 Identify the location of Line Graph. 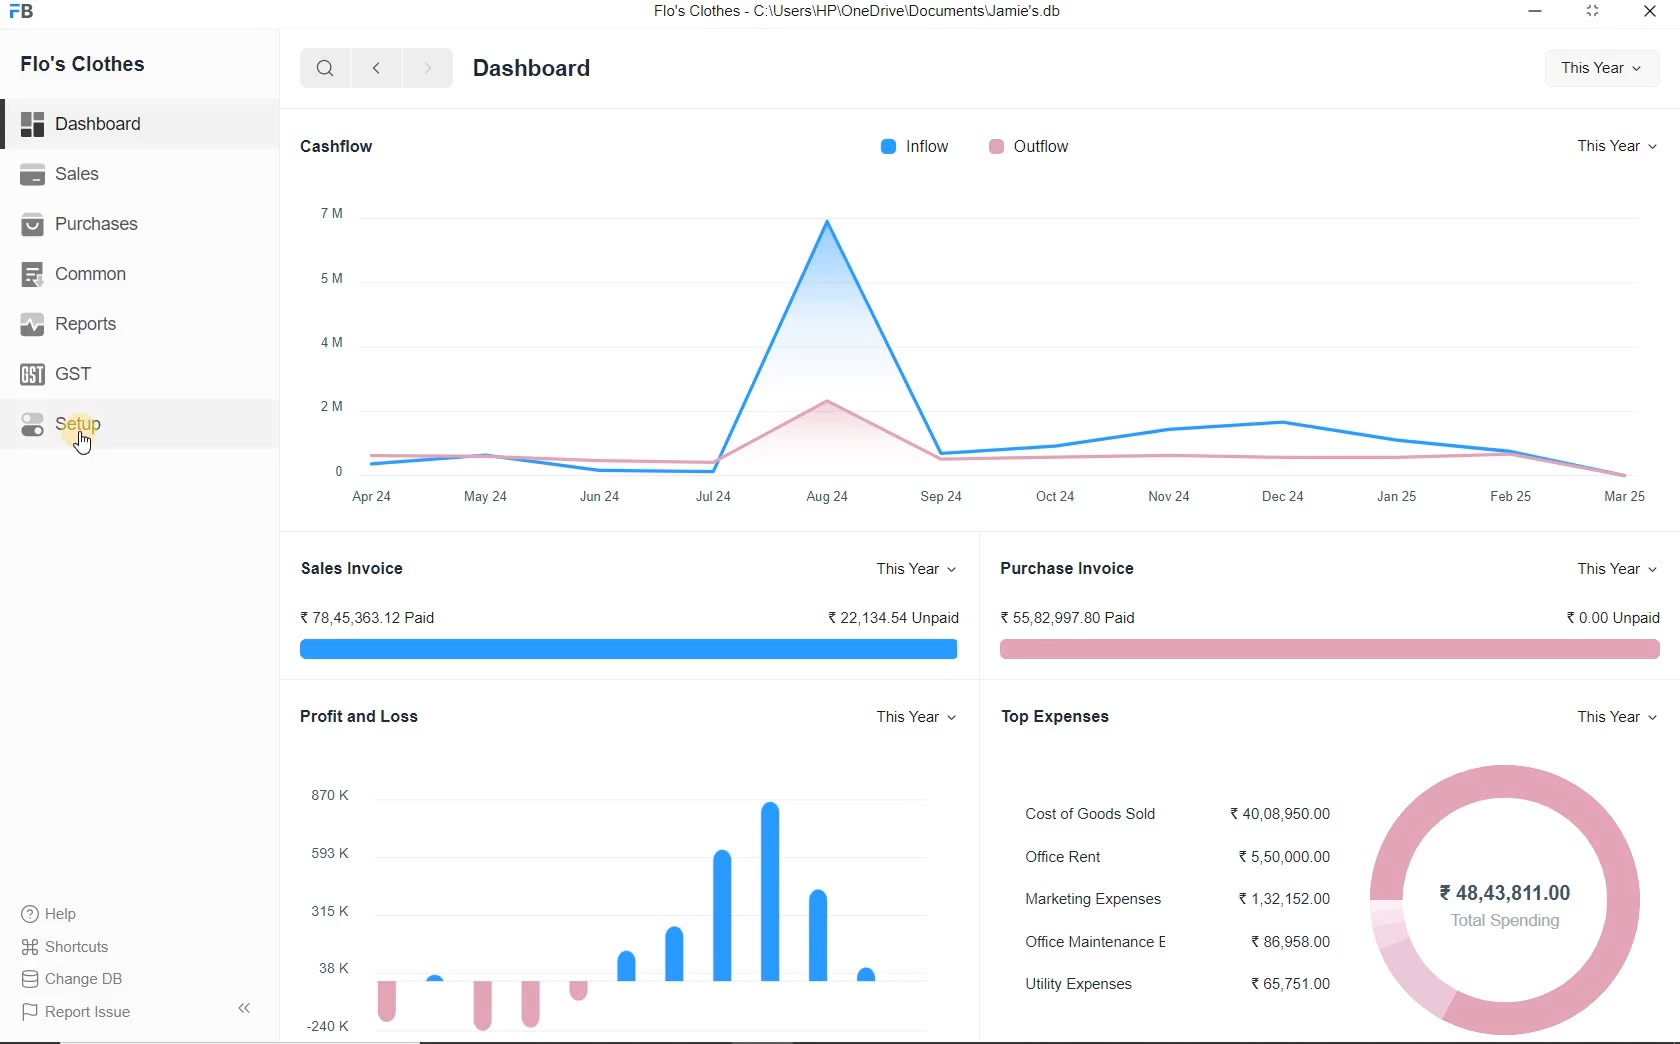
(1016, 338).